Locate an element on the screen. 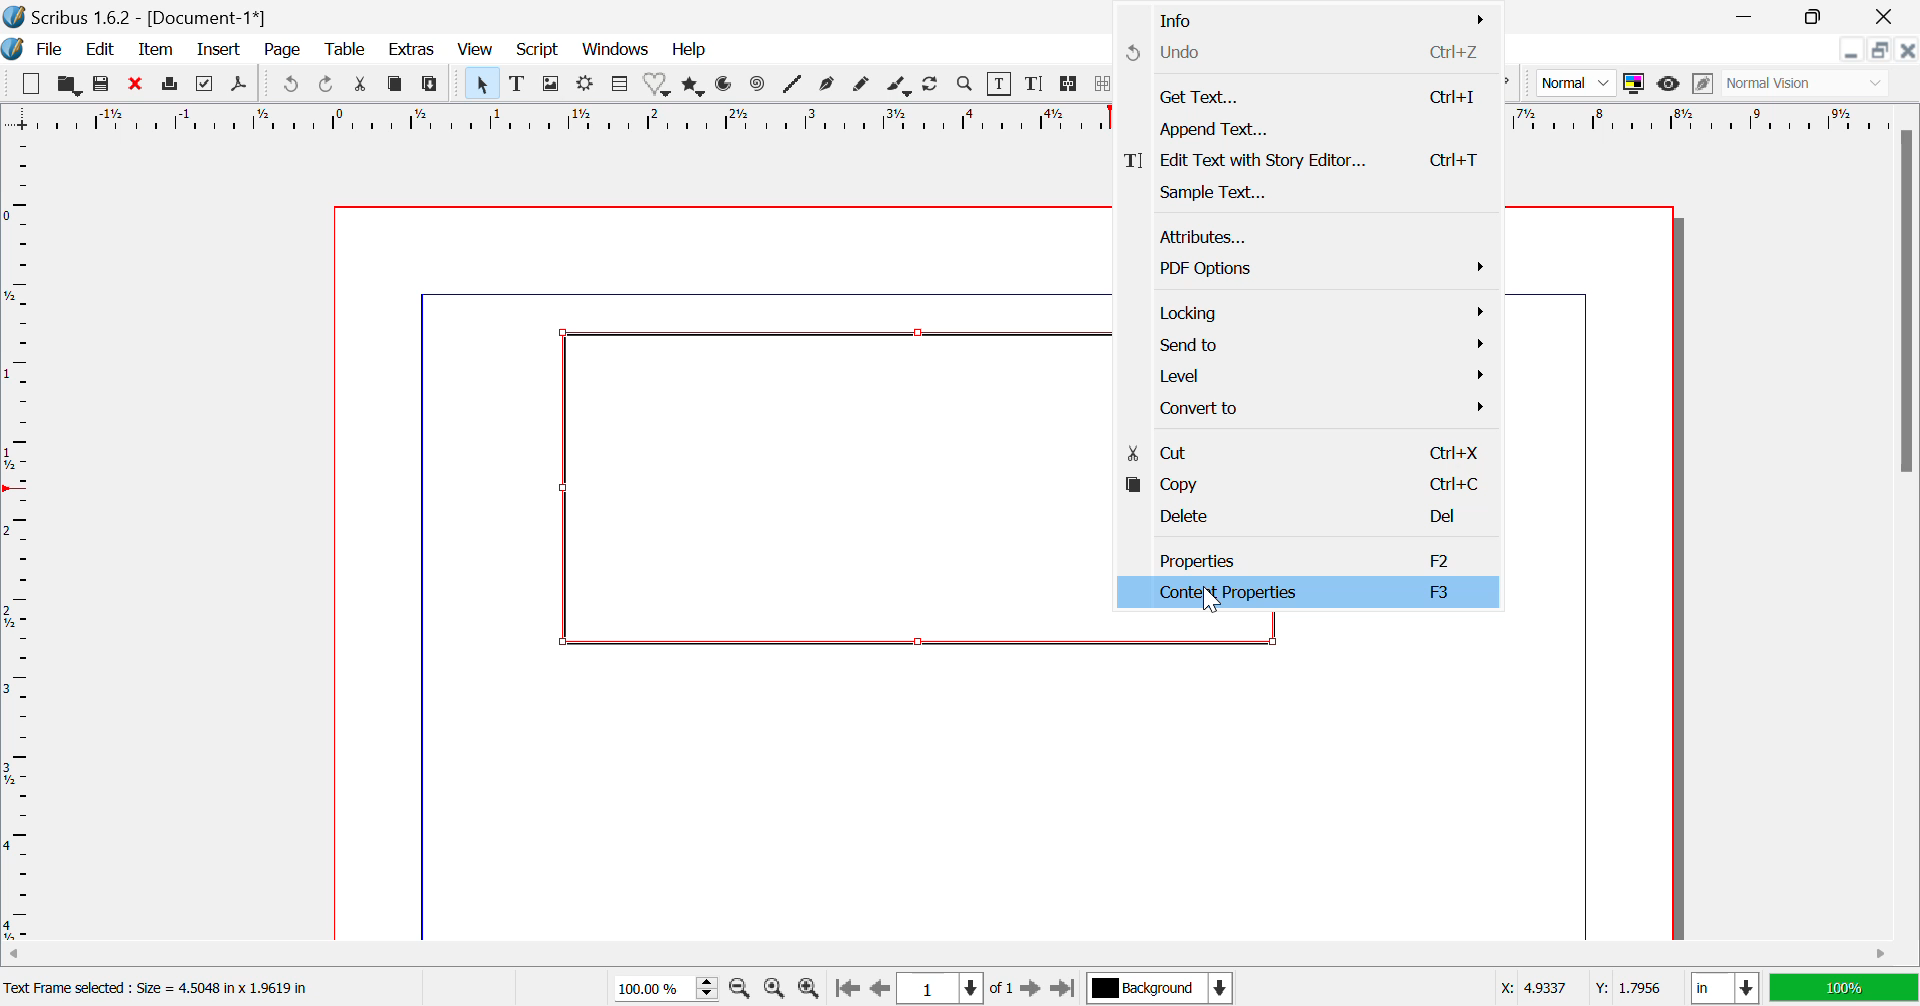  Restore Down is located at coordinates (1750, 15).